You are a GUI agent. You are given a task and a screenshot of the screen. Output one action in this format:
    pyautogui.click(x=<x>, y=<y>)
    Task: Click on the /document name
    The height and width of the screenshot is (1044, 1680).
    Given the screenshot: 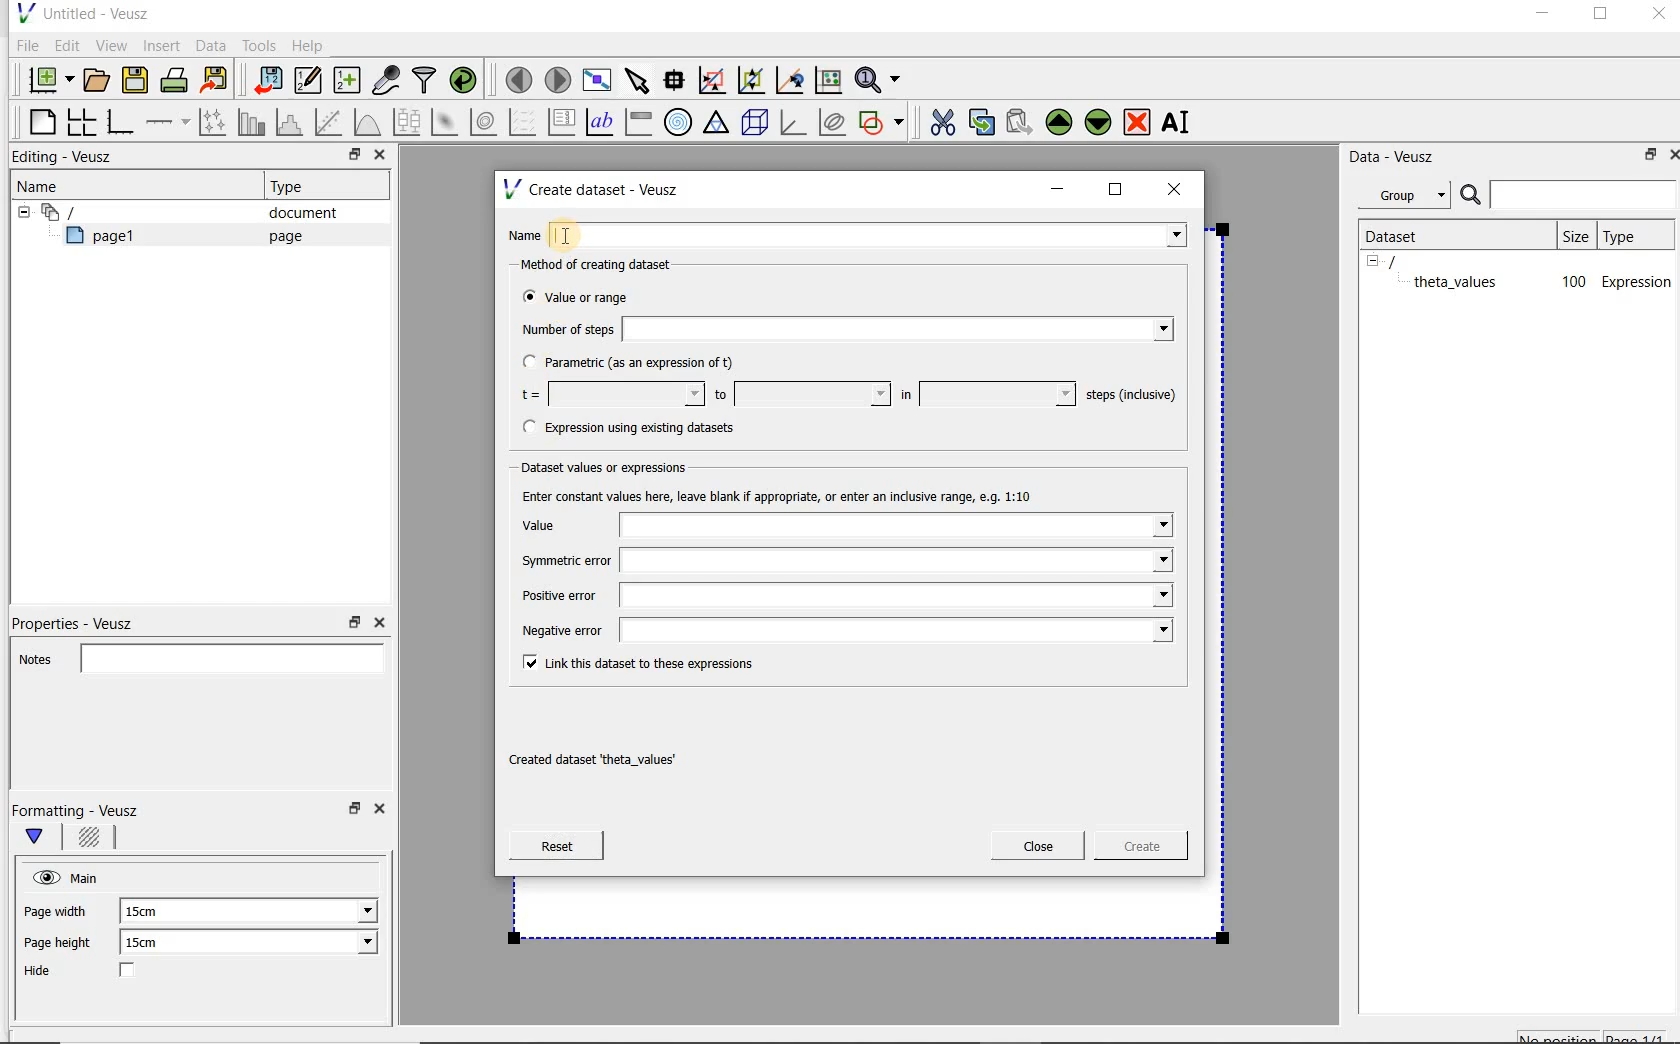 What is the action you would take?
    pyautogui.click(x=1410, y=260)
    